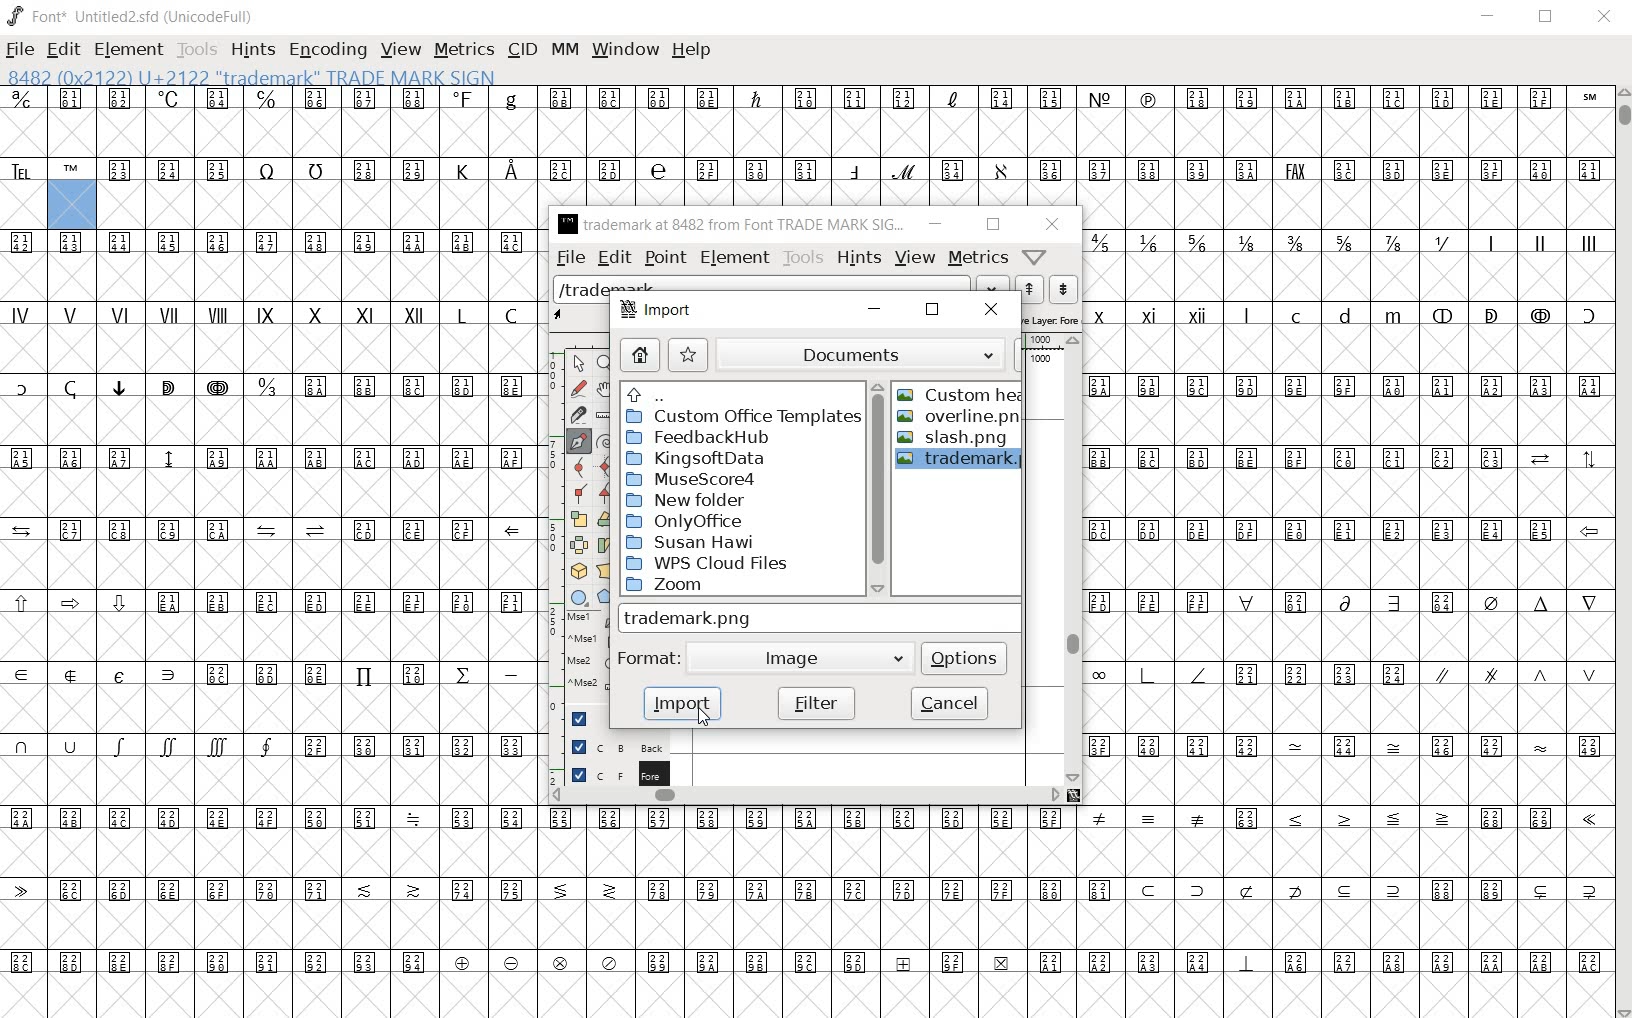 This screenshot has height=1018, width=1632. I want to click on tools, so click(801, 258).